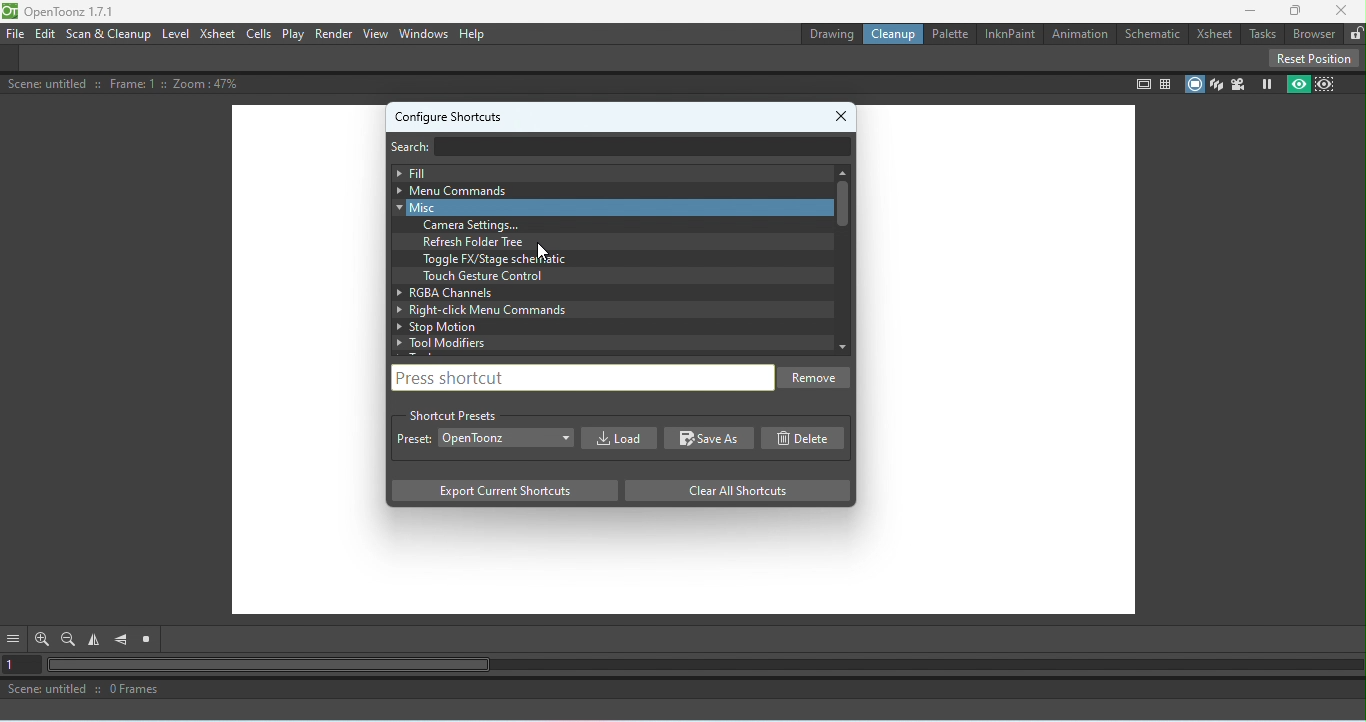 The height and width of the screenshot is (722, 1366). Describe the element at coordinates (481, 276) in the screenshot. I see `Touch gesture control` at that location.